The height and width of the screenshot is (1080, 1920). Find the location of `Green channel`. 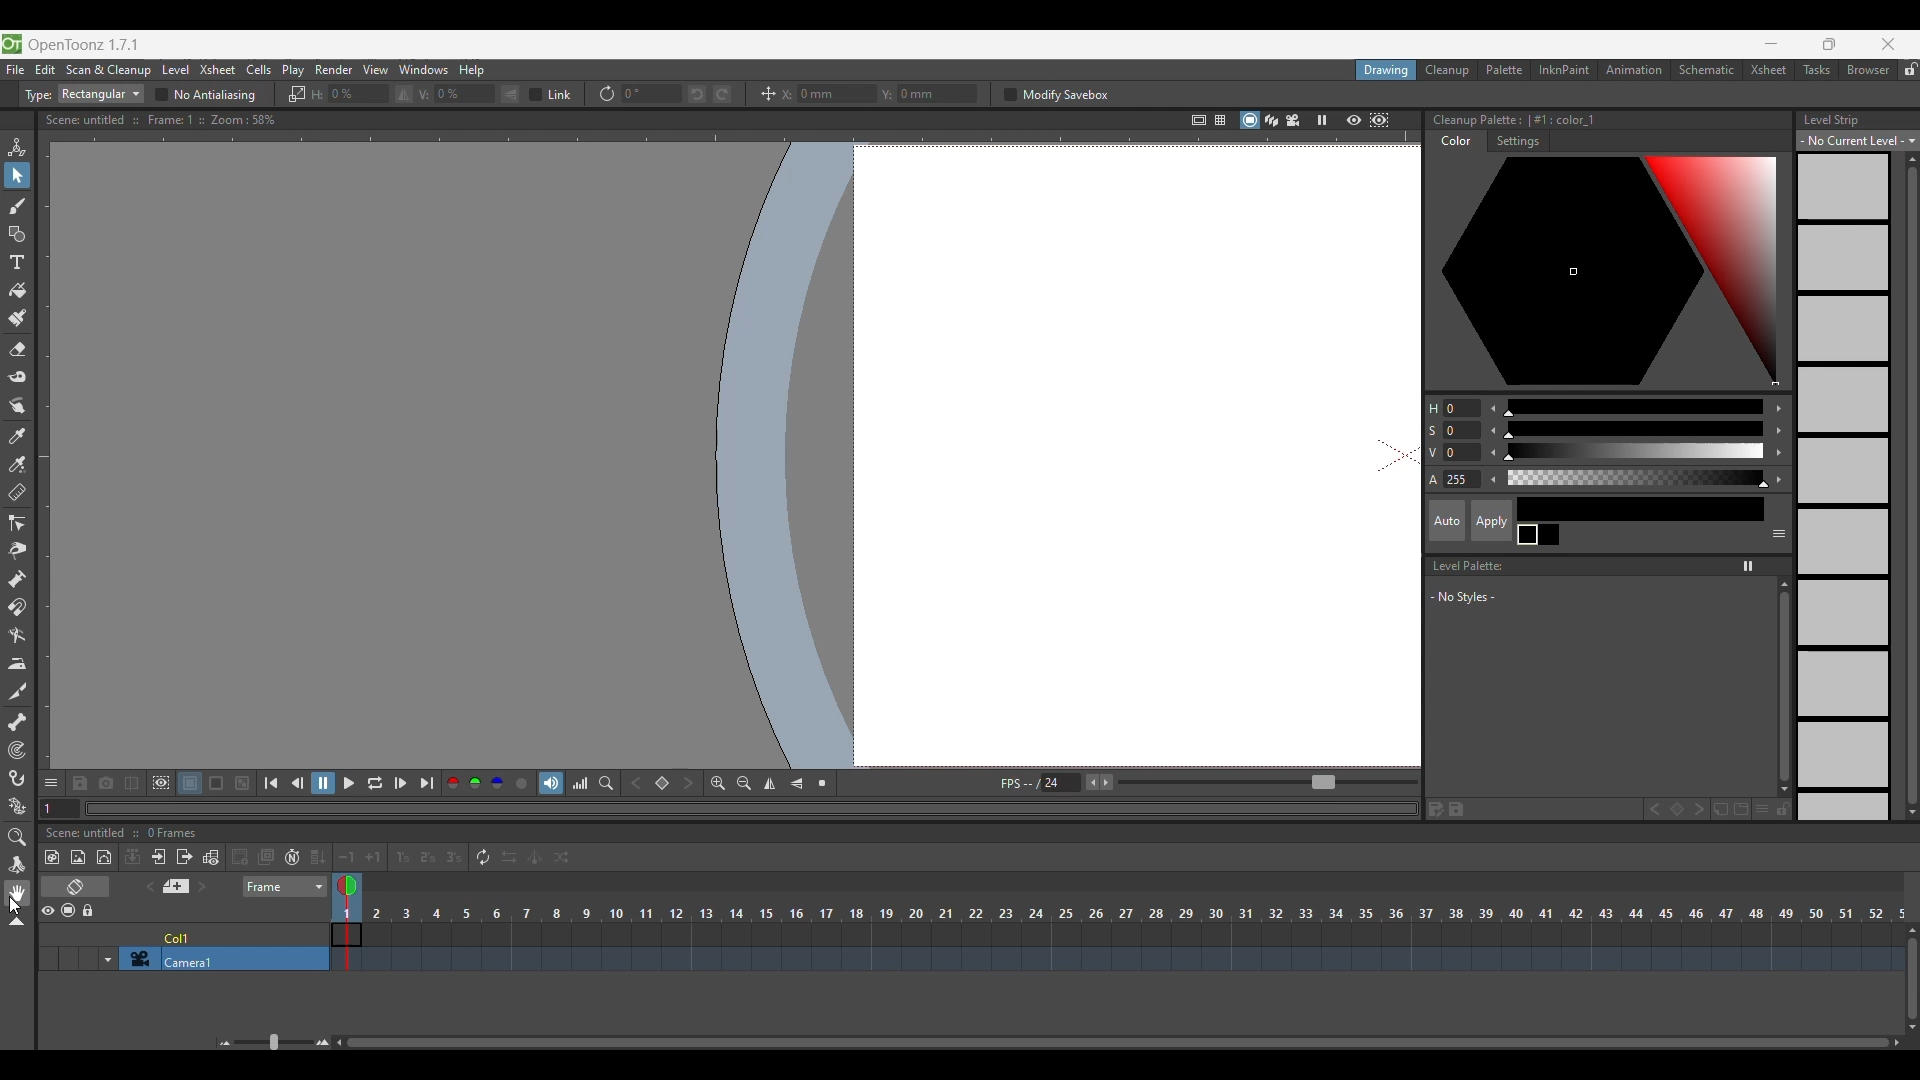

Green channel is located at coordinates (475, 780).